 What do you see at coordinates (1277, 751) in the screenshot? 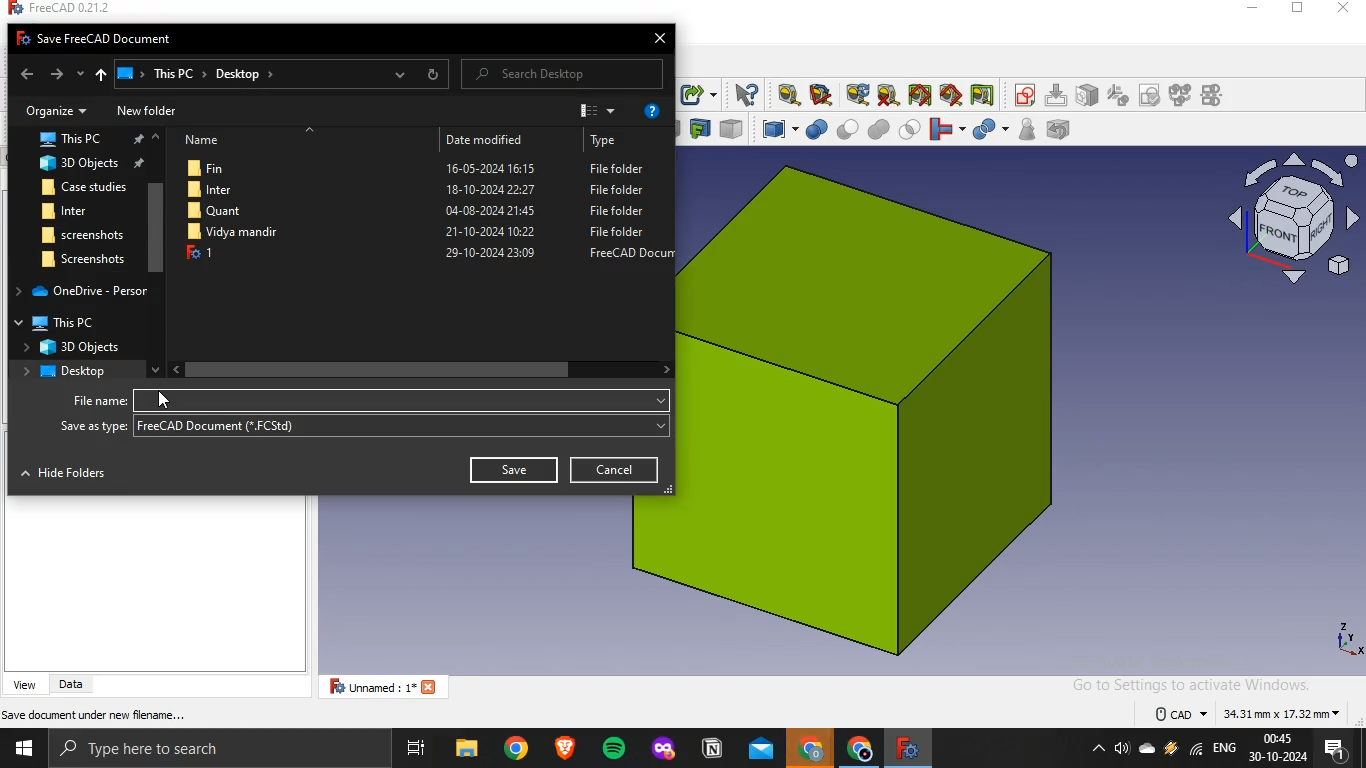
I see `time and date` at bounding box center [1277, 751].